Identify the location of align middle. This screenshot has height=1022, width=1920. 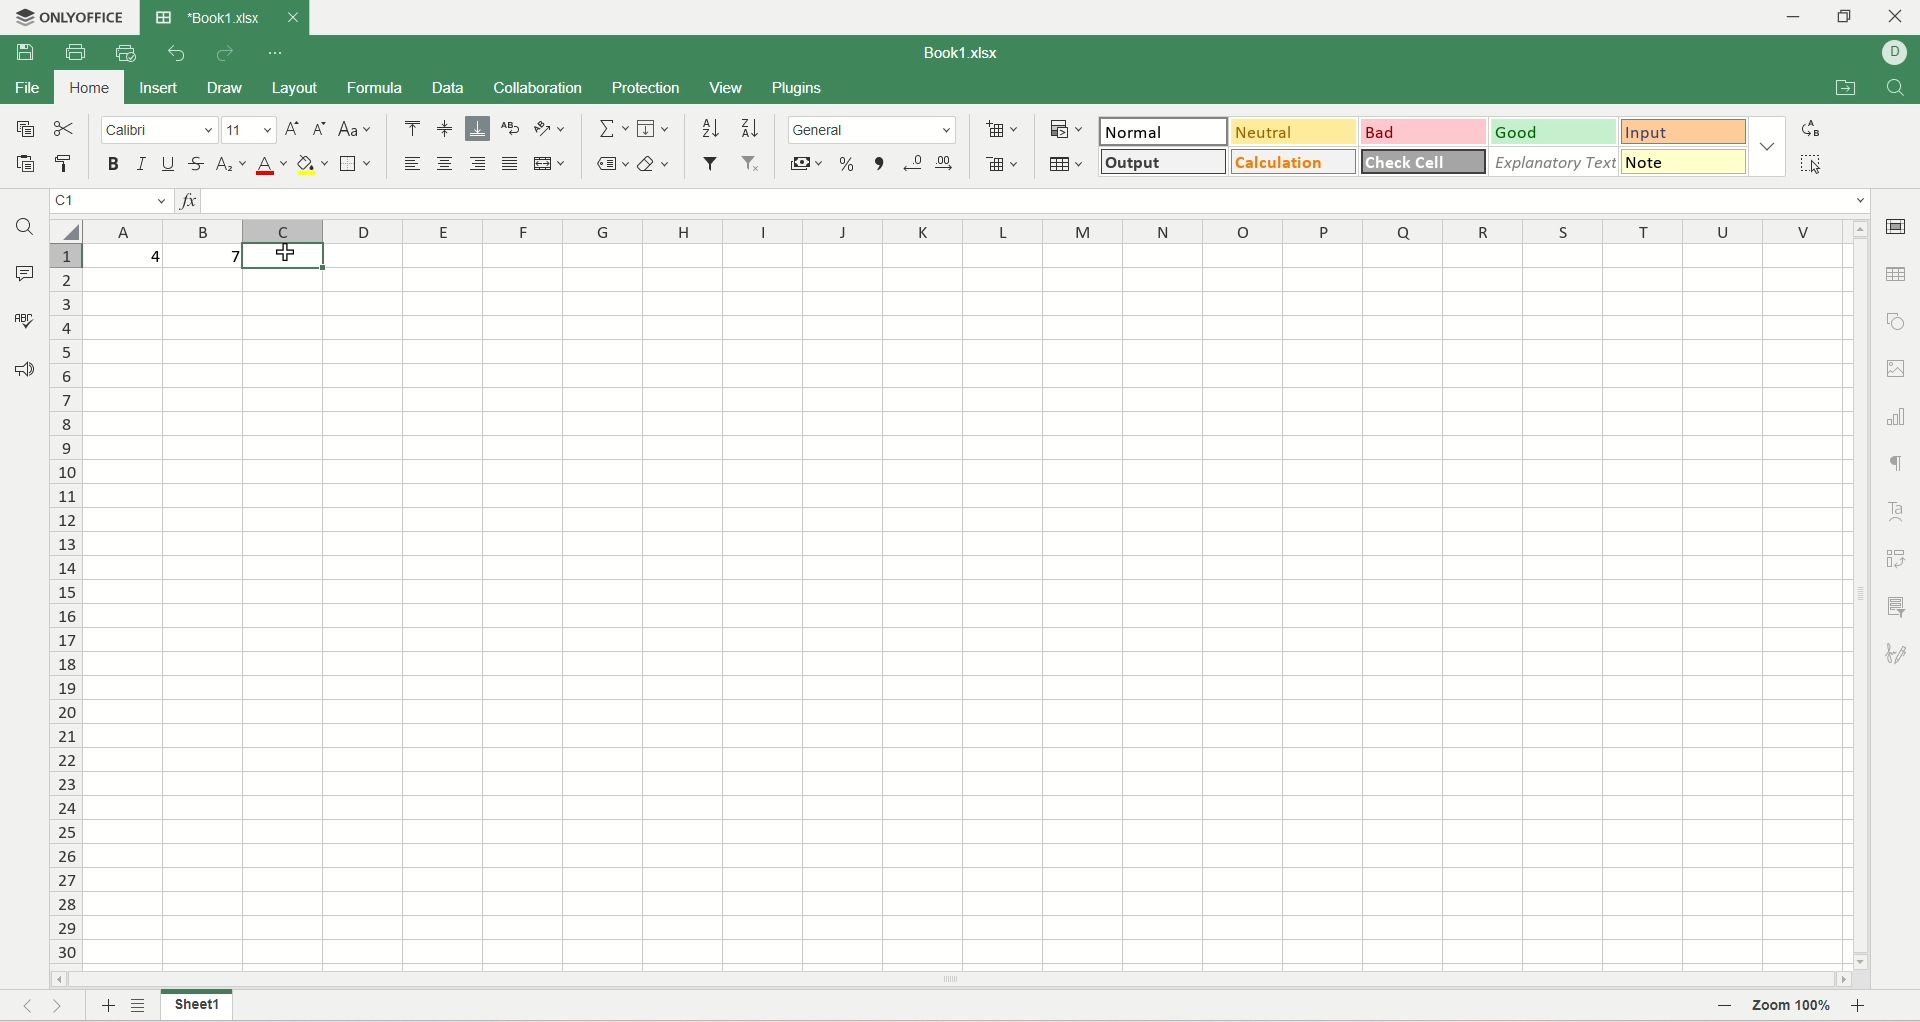
(447, 128).